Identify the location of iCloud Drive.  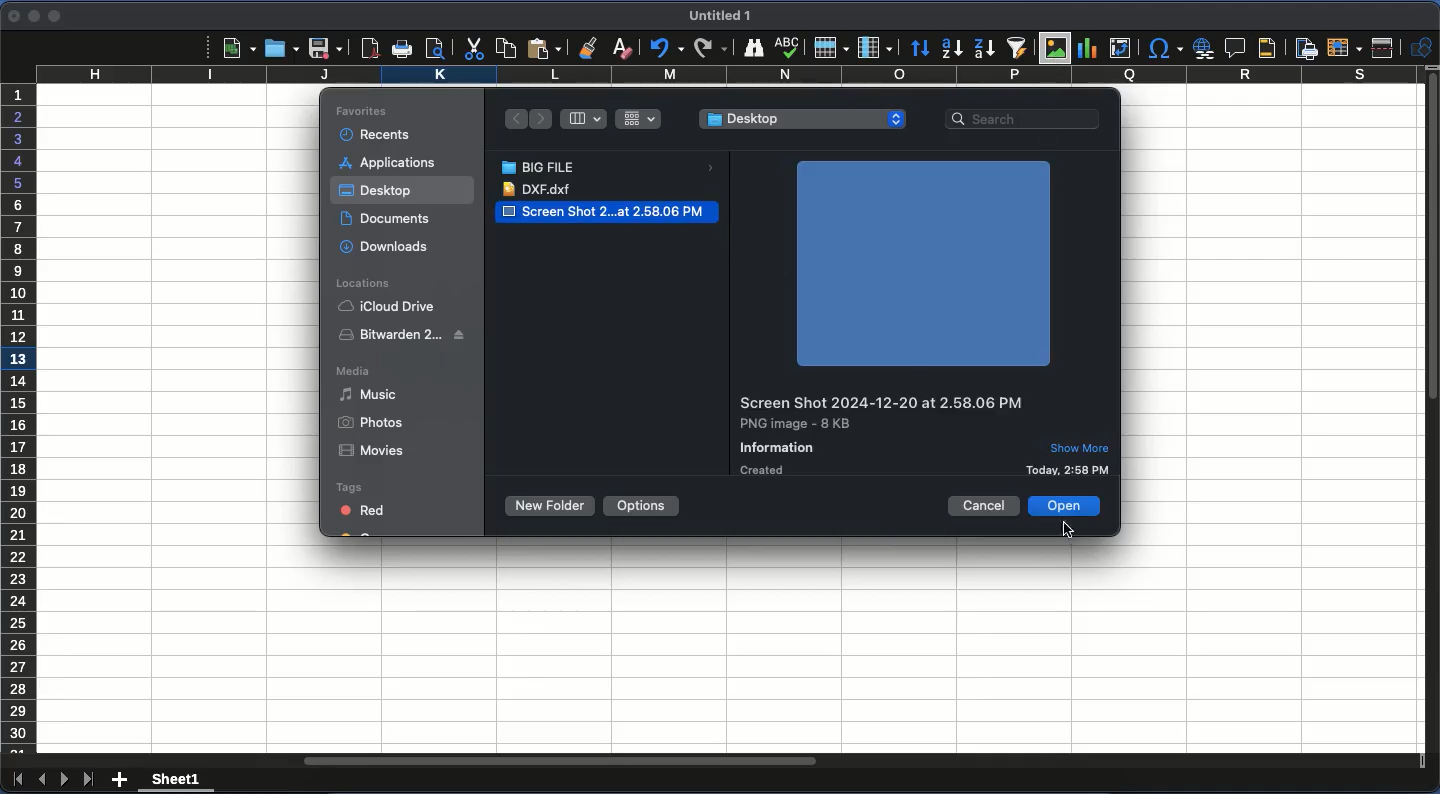
(390, 307).